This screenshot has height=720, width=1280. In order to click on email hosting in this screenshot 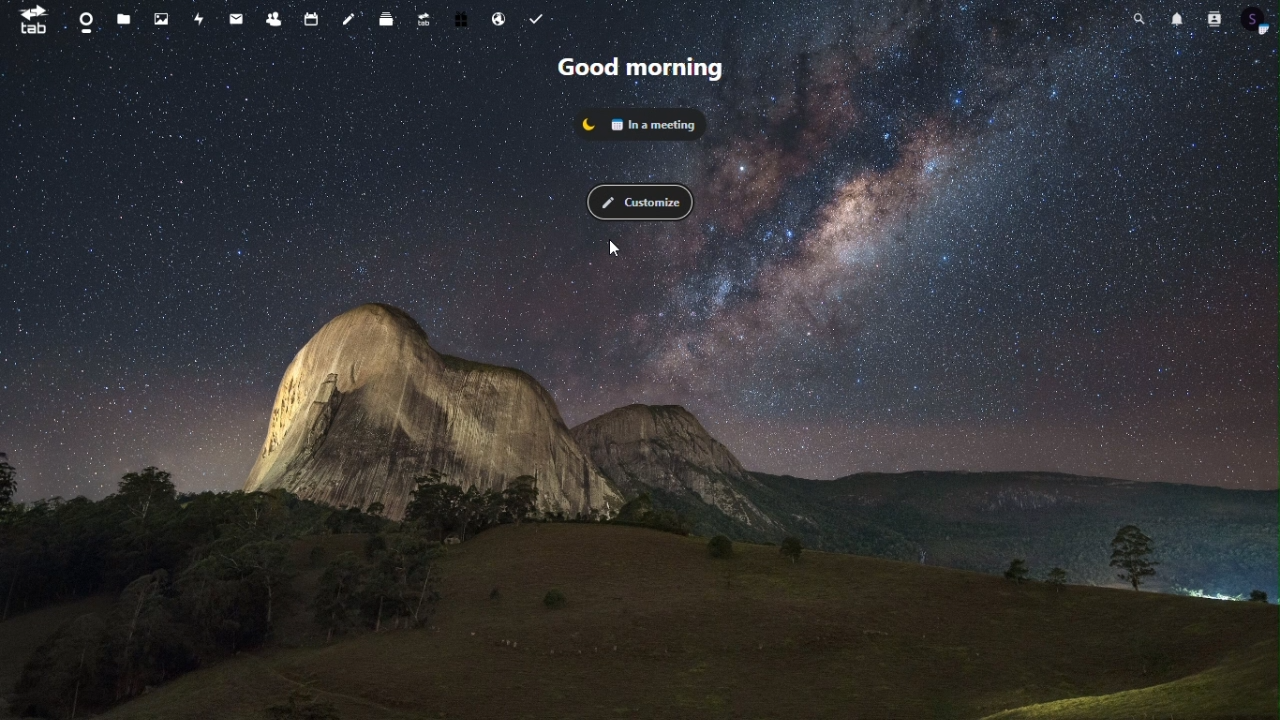, I will do `click(501, 22)`.